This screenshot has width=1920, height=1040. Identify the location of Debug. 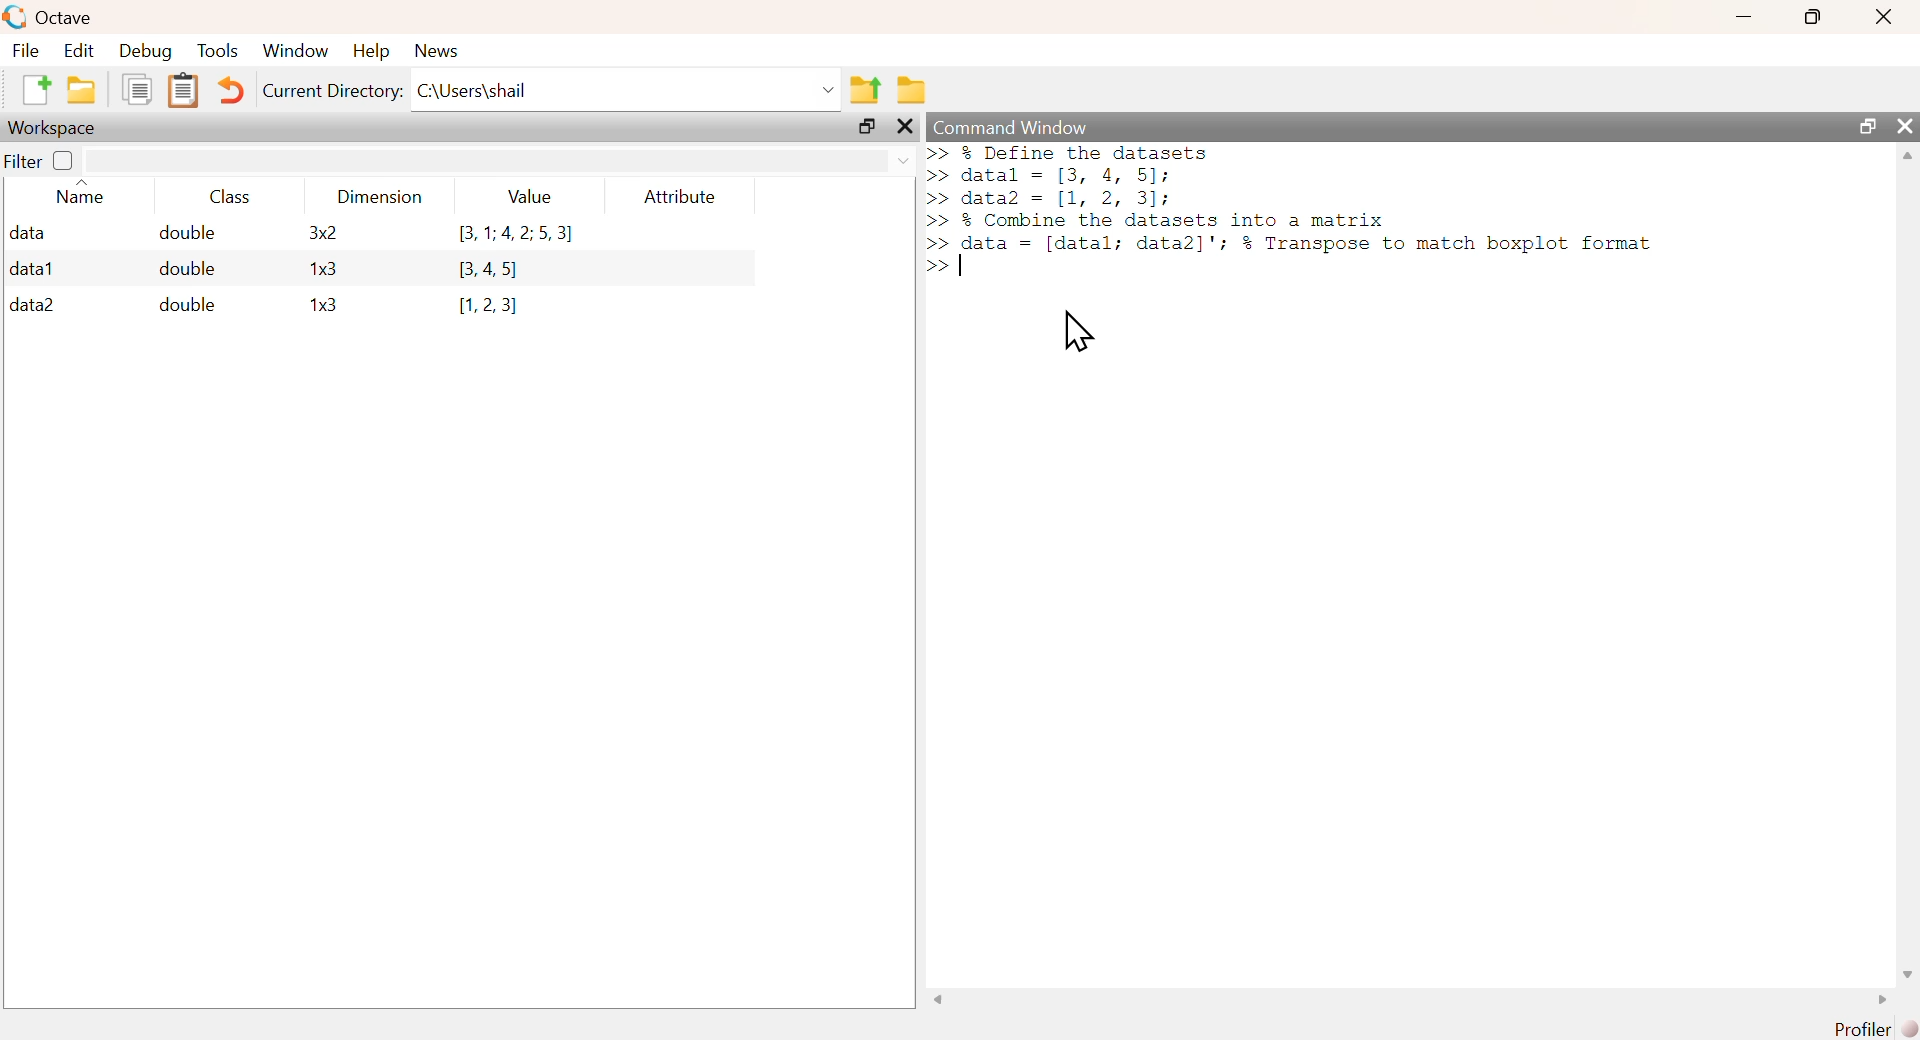
(146, 51).